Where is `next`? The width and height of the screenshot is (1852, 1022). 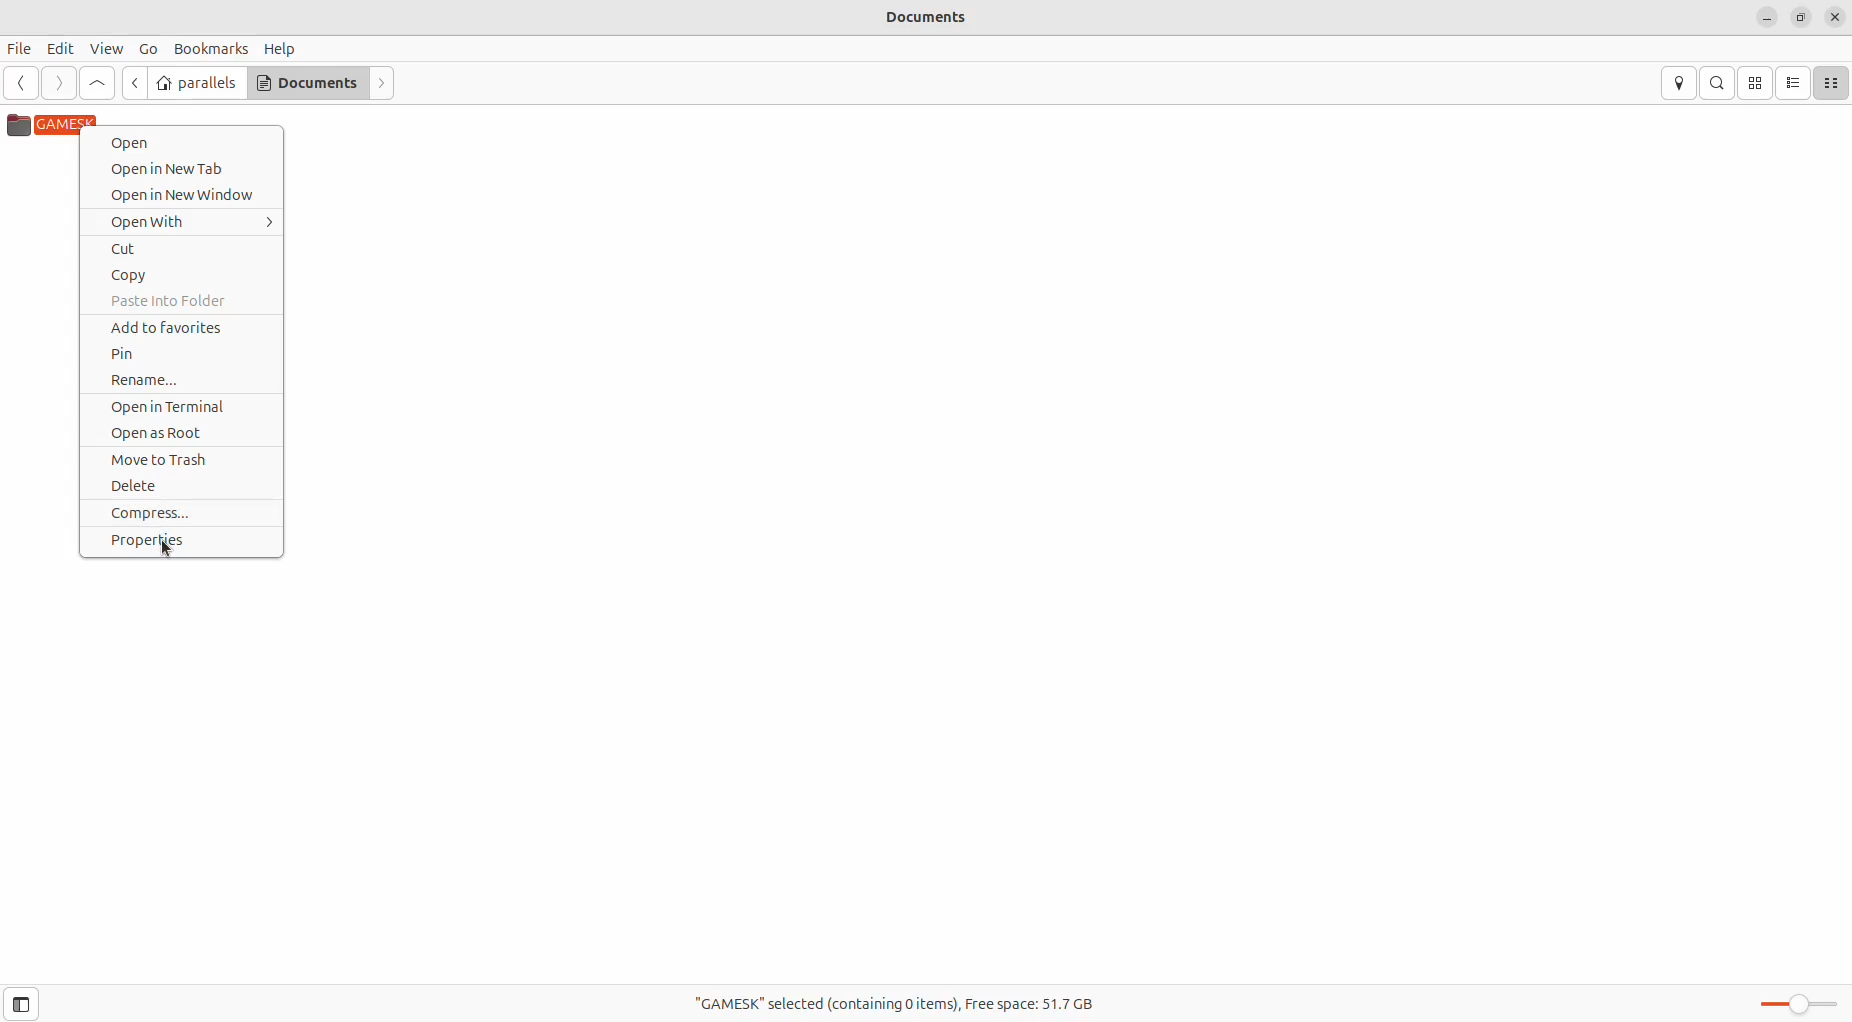 next is located at coordinates (384, 84).